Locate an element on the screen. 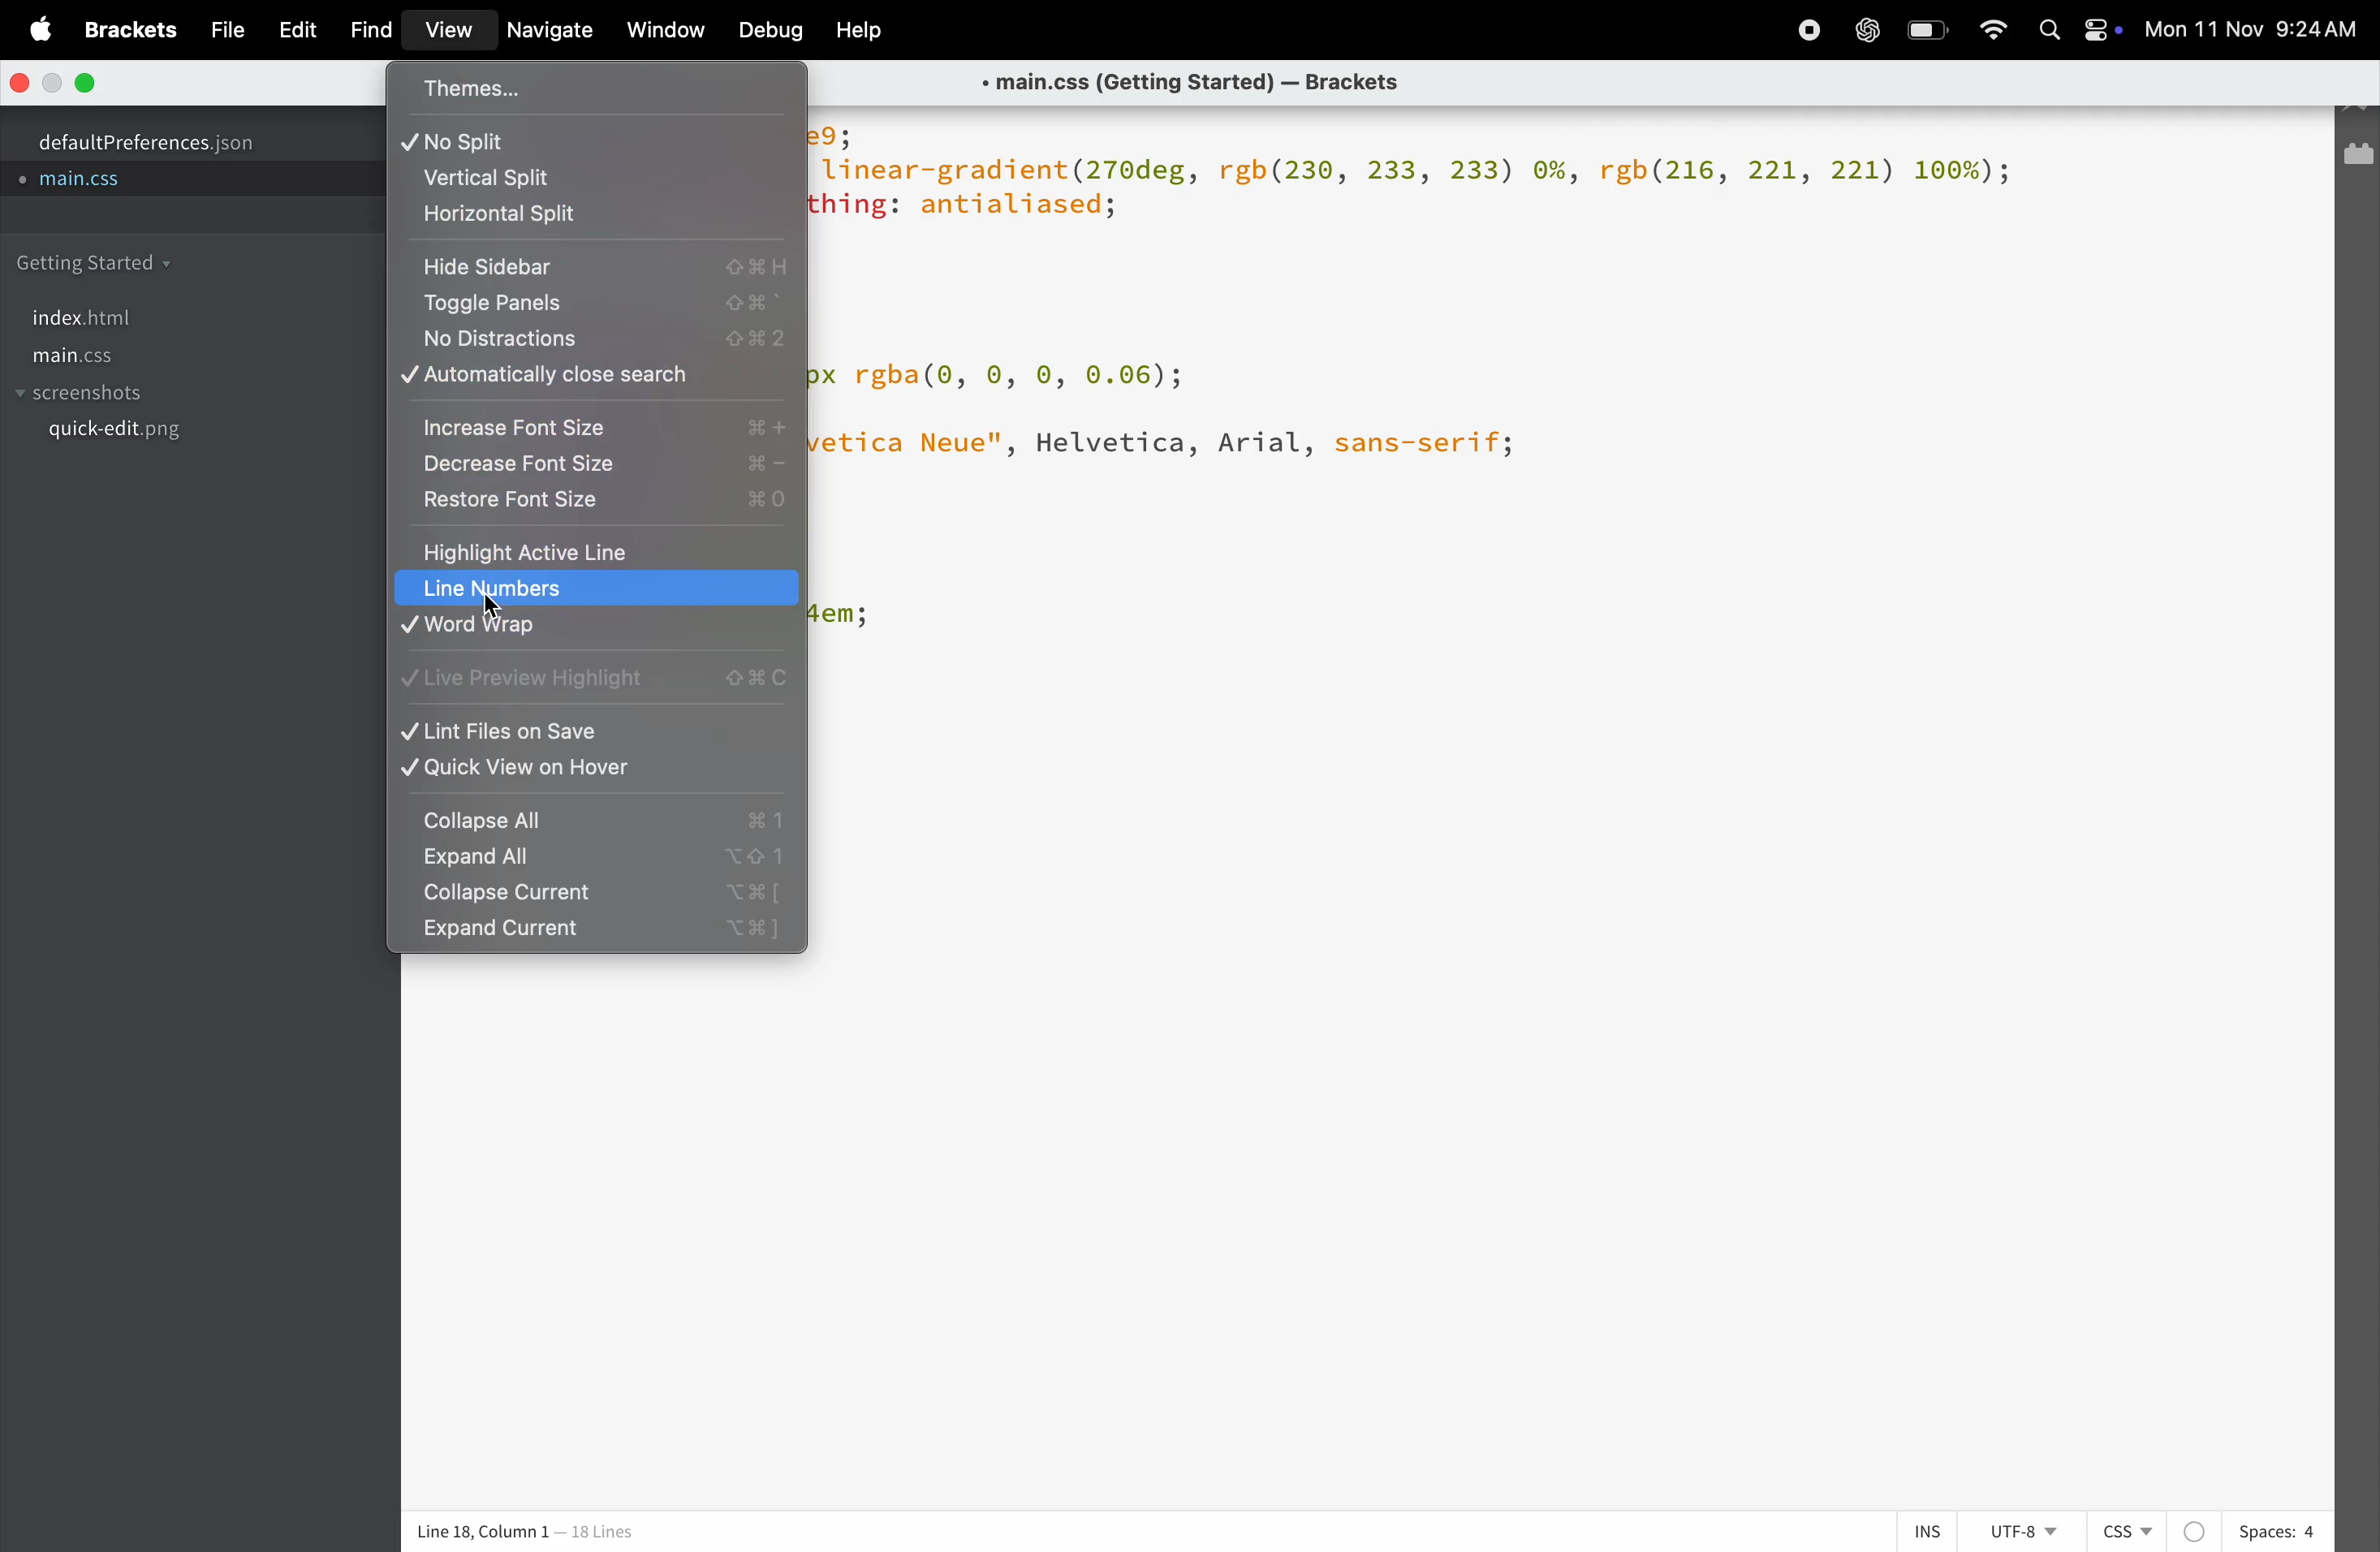 This screenshot has width=2380, height=1552. lines 18 column 1-15 lines is located at coordinates (585, 1533).